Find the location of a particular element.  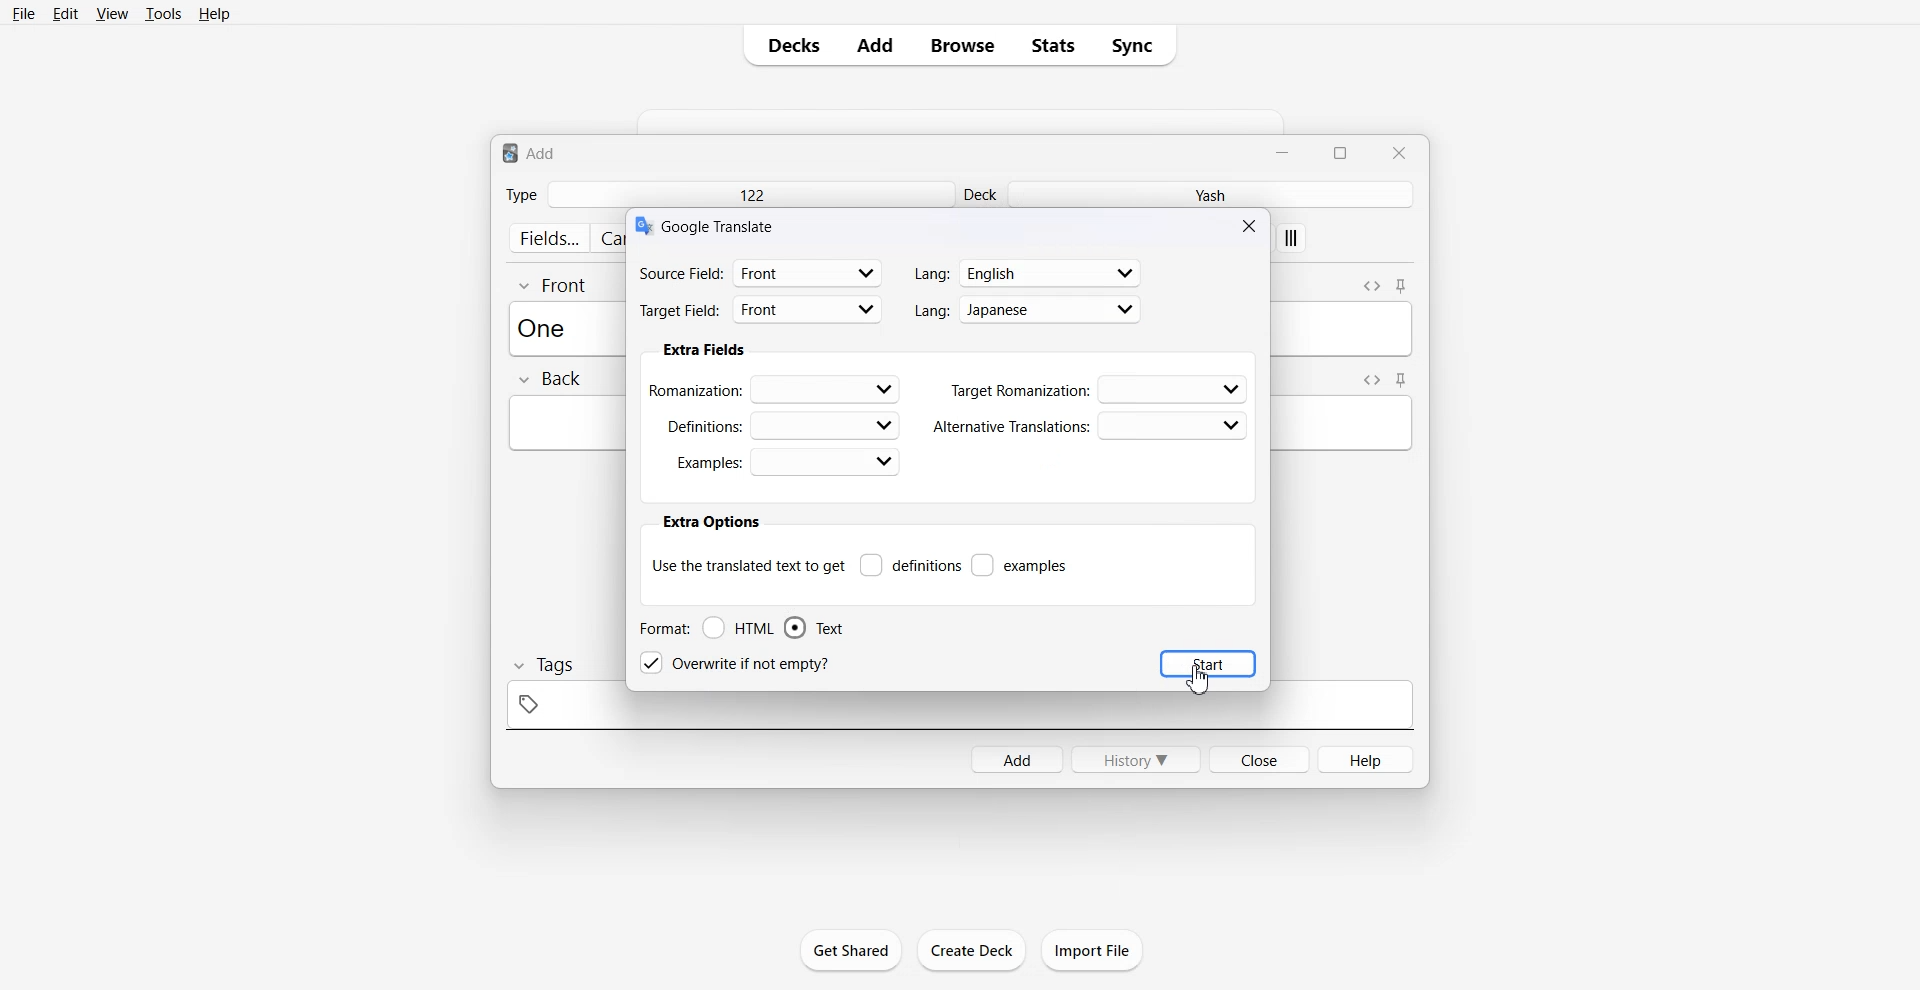

Decks is located at coordinates (787, 45).